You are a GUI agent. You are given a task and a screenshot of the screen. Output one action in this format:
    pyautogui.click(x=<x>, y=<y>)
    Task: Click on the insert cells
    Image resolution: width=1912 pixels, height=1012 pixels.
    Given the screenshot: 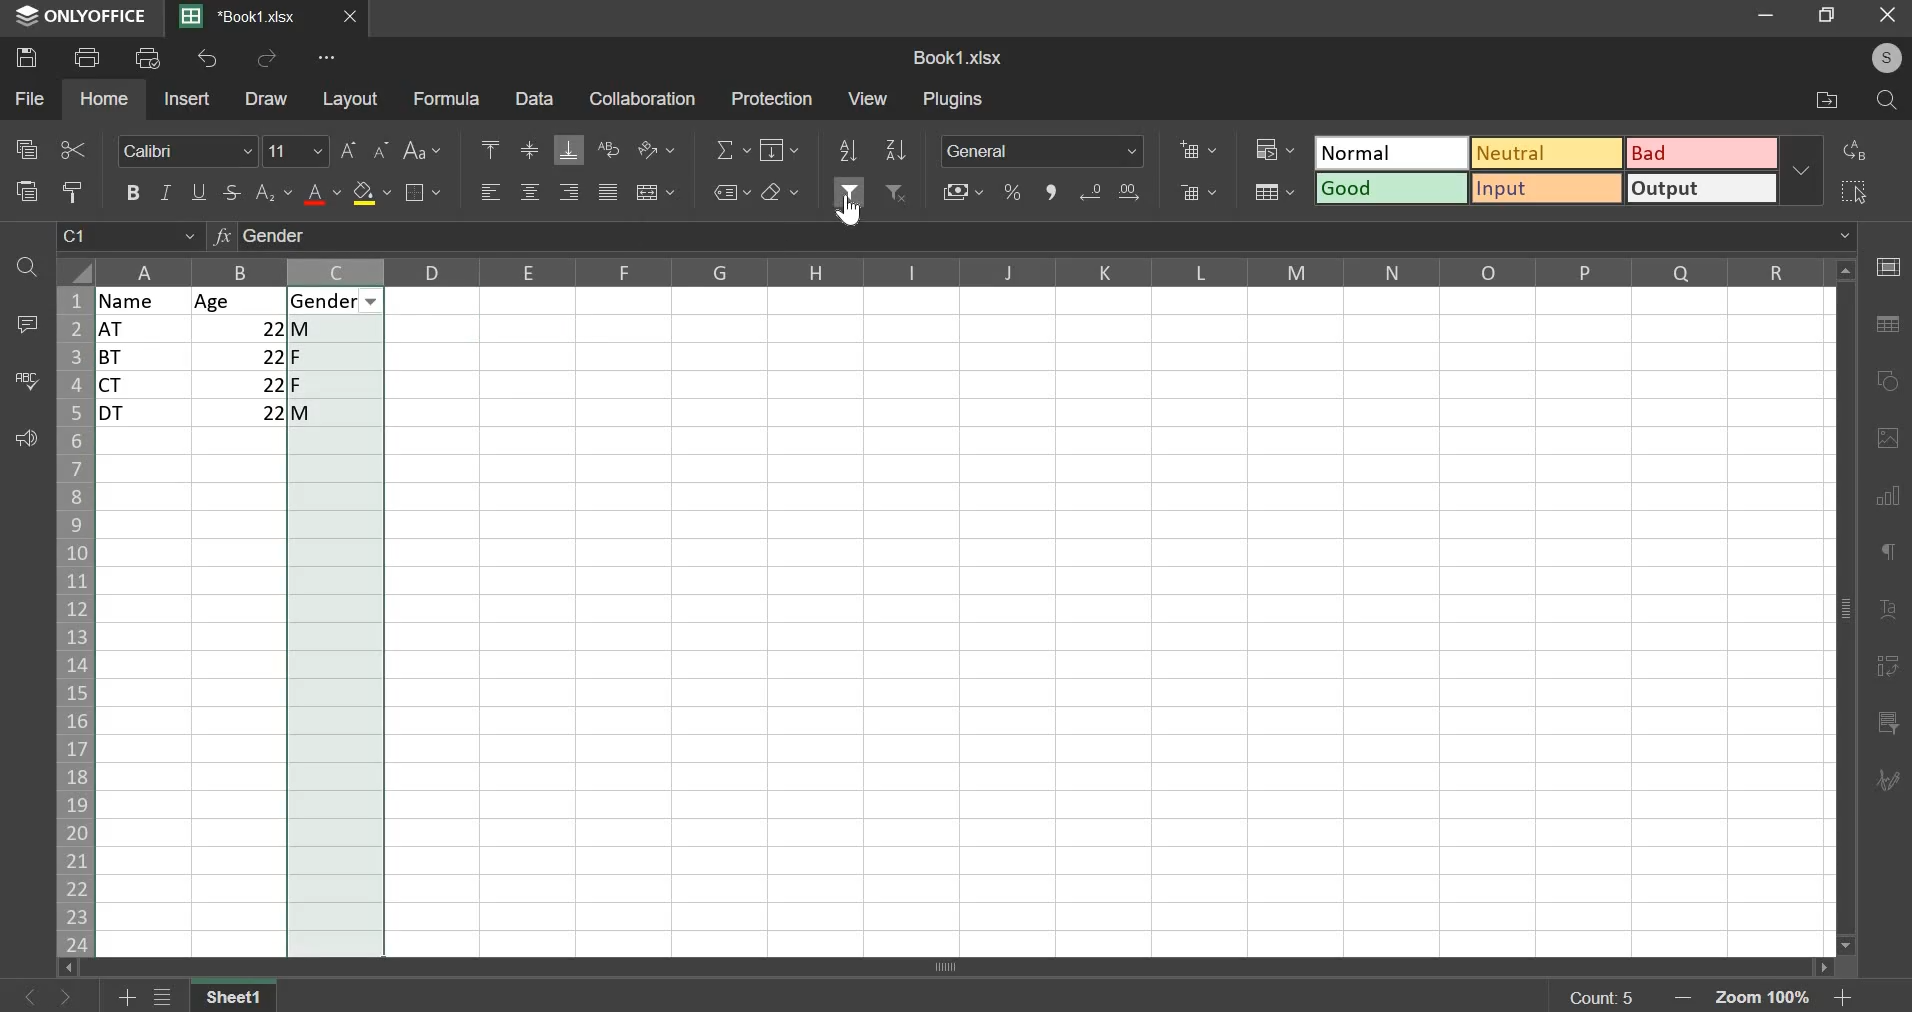 What is the action you would take?
    pyautogui.click(x=1198, y=150)
    